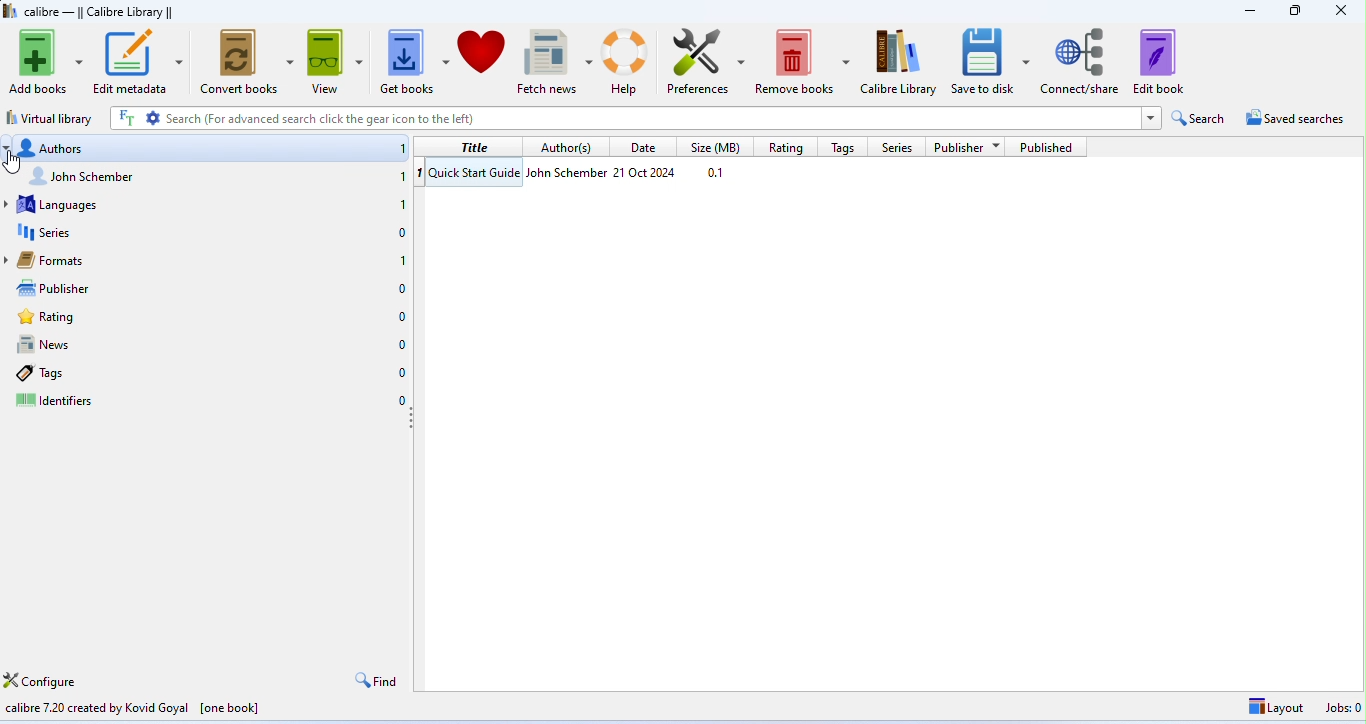 This screenshot has width=1366, height=724. I want to click on virtual library, so click(50, 118).